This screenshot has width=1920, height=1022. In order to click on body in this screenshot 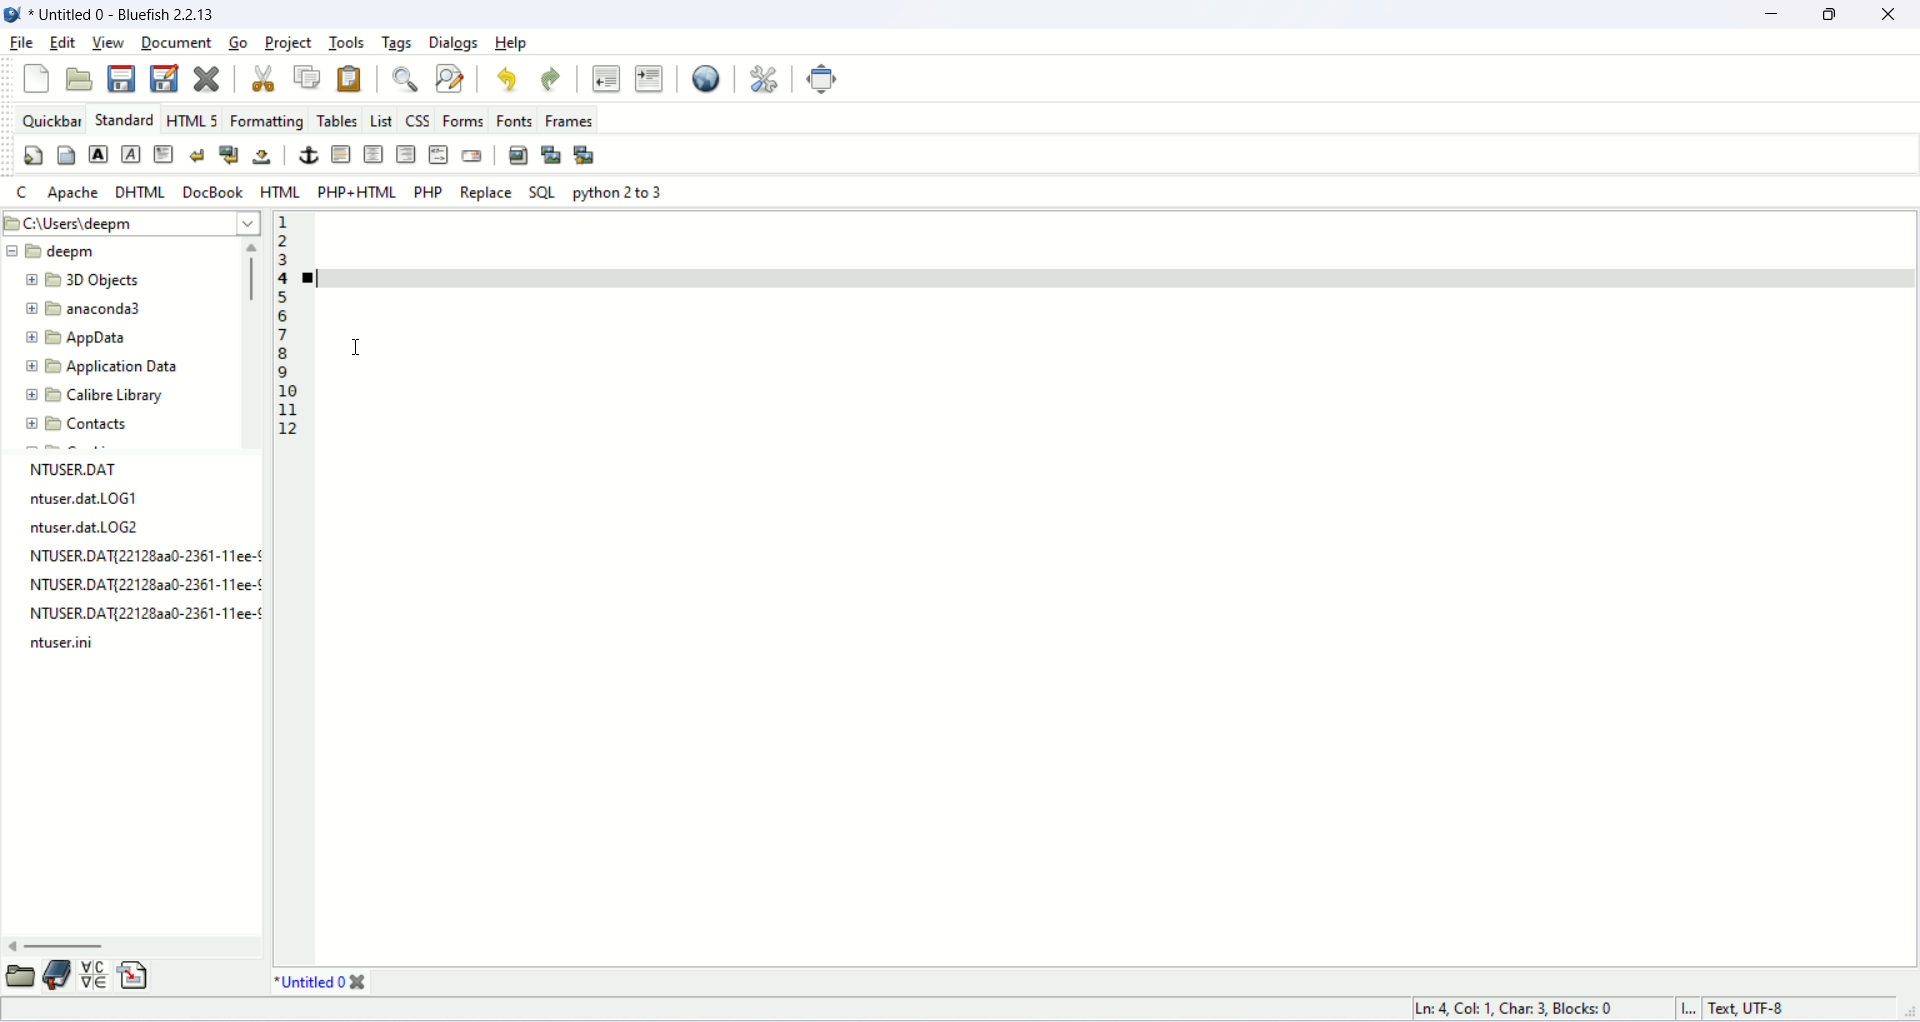, I will do `click(65, 156)`.